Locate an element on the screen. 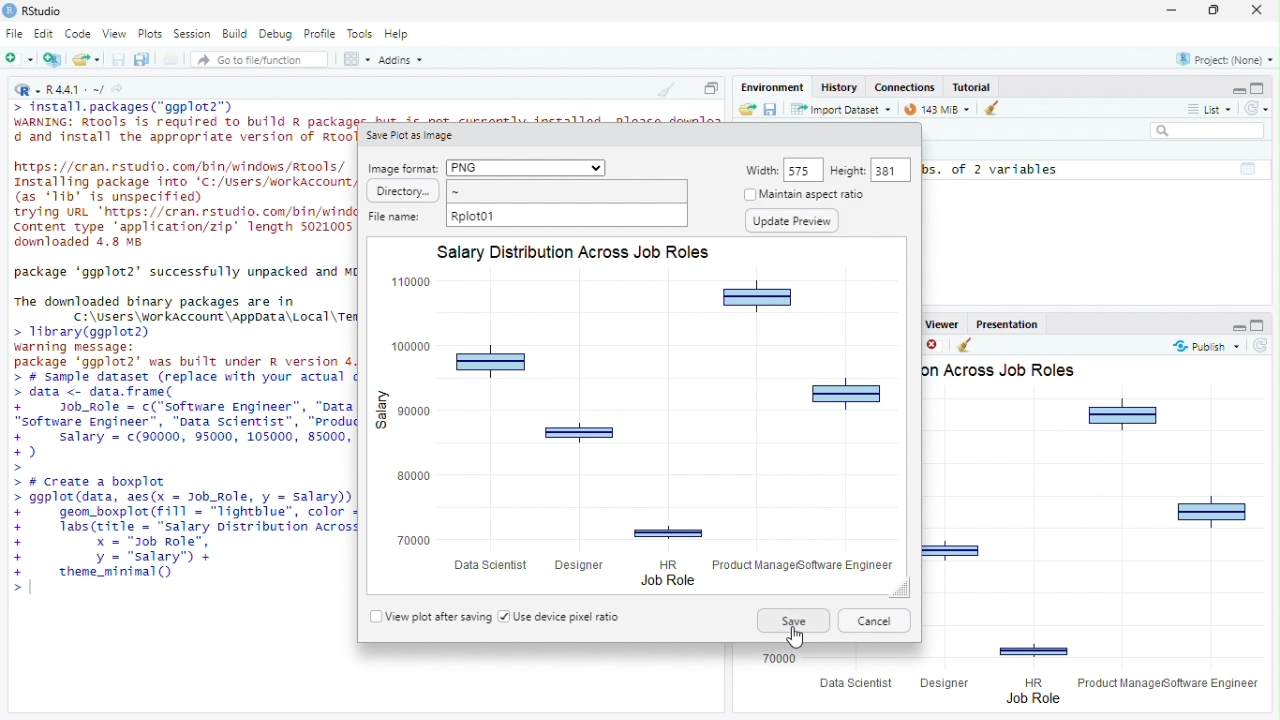 The height and width of the screenshot is (720, 1280). Tutorial is located at coordinates (971, 87).